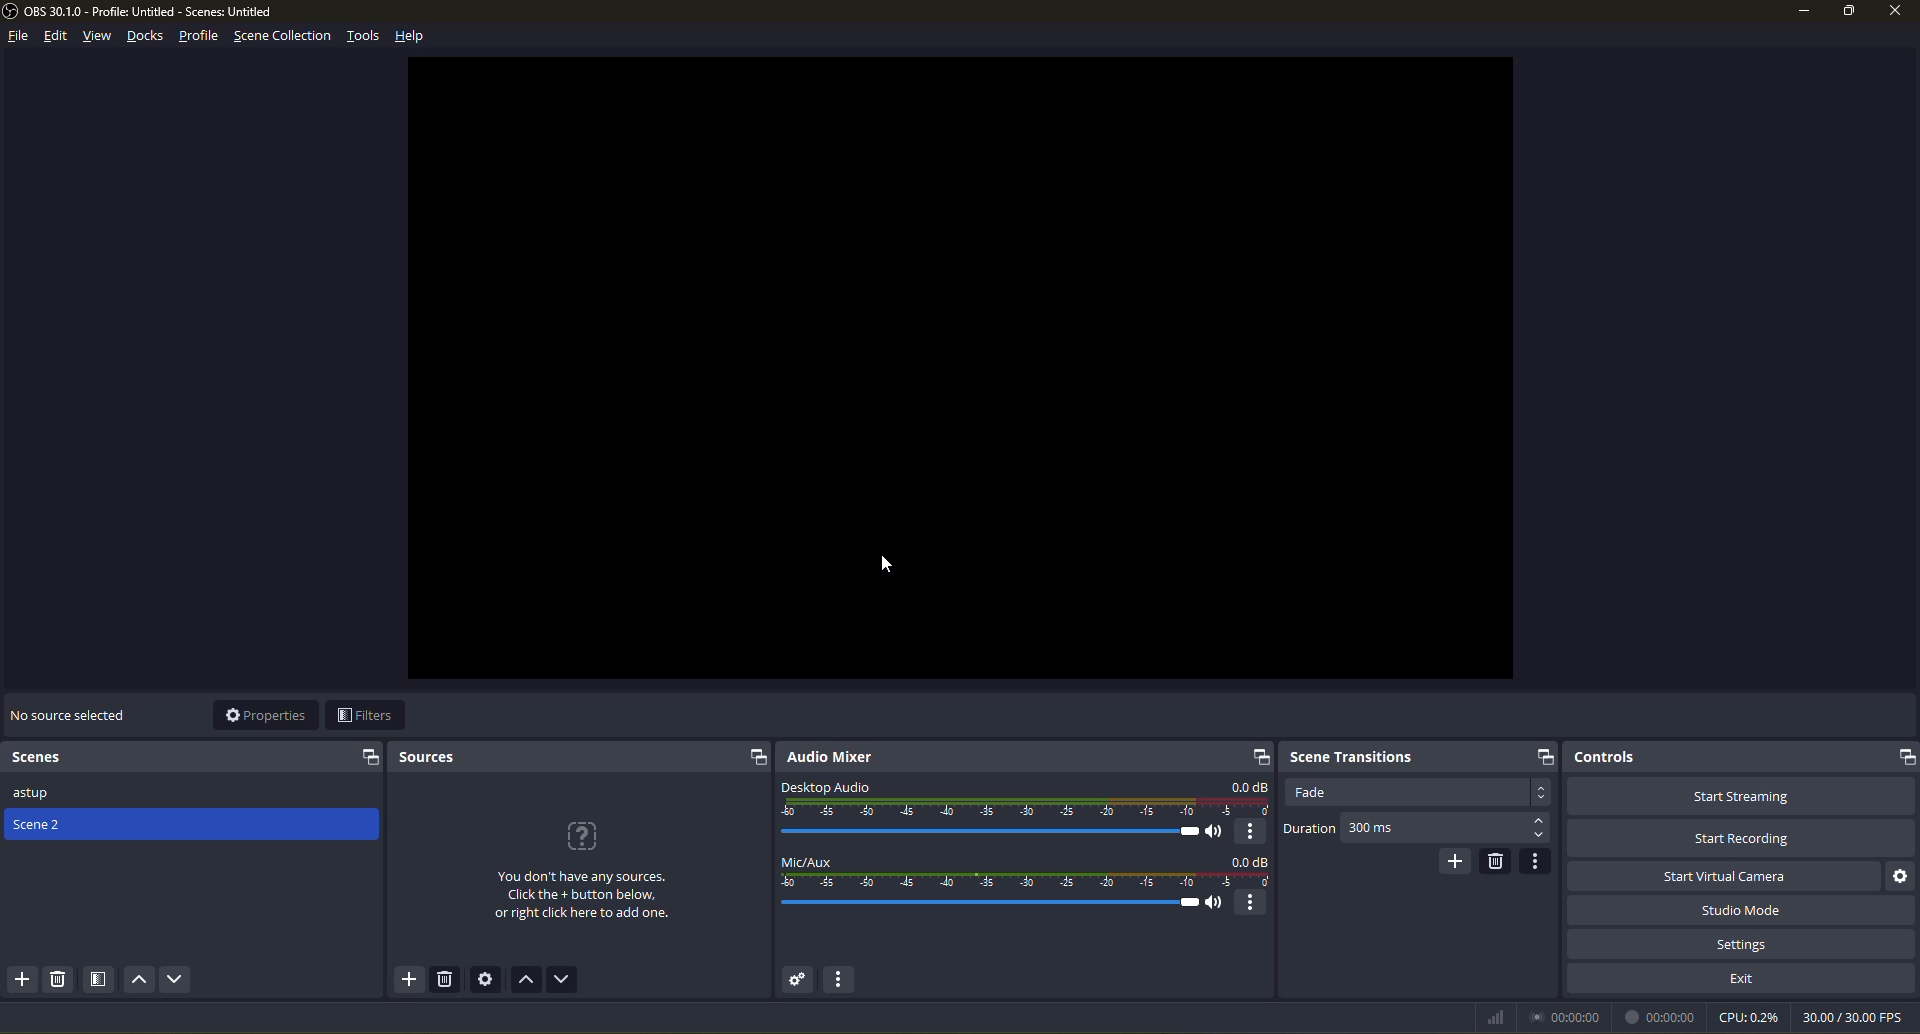 This screenshot has height=1034, width=1920. Describe the element at coordinates (884, 563) in the screenshot. I see `Cursor ` at that location.